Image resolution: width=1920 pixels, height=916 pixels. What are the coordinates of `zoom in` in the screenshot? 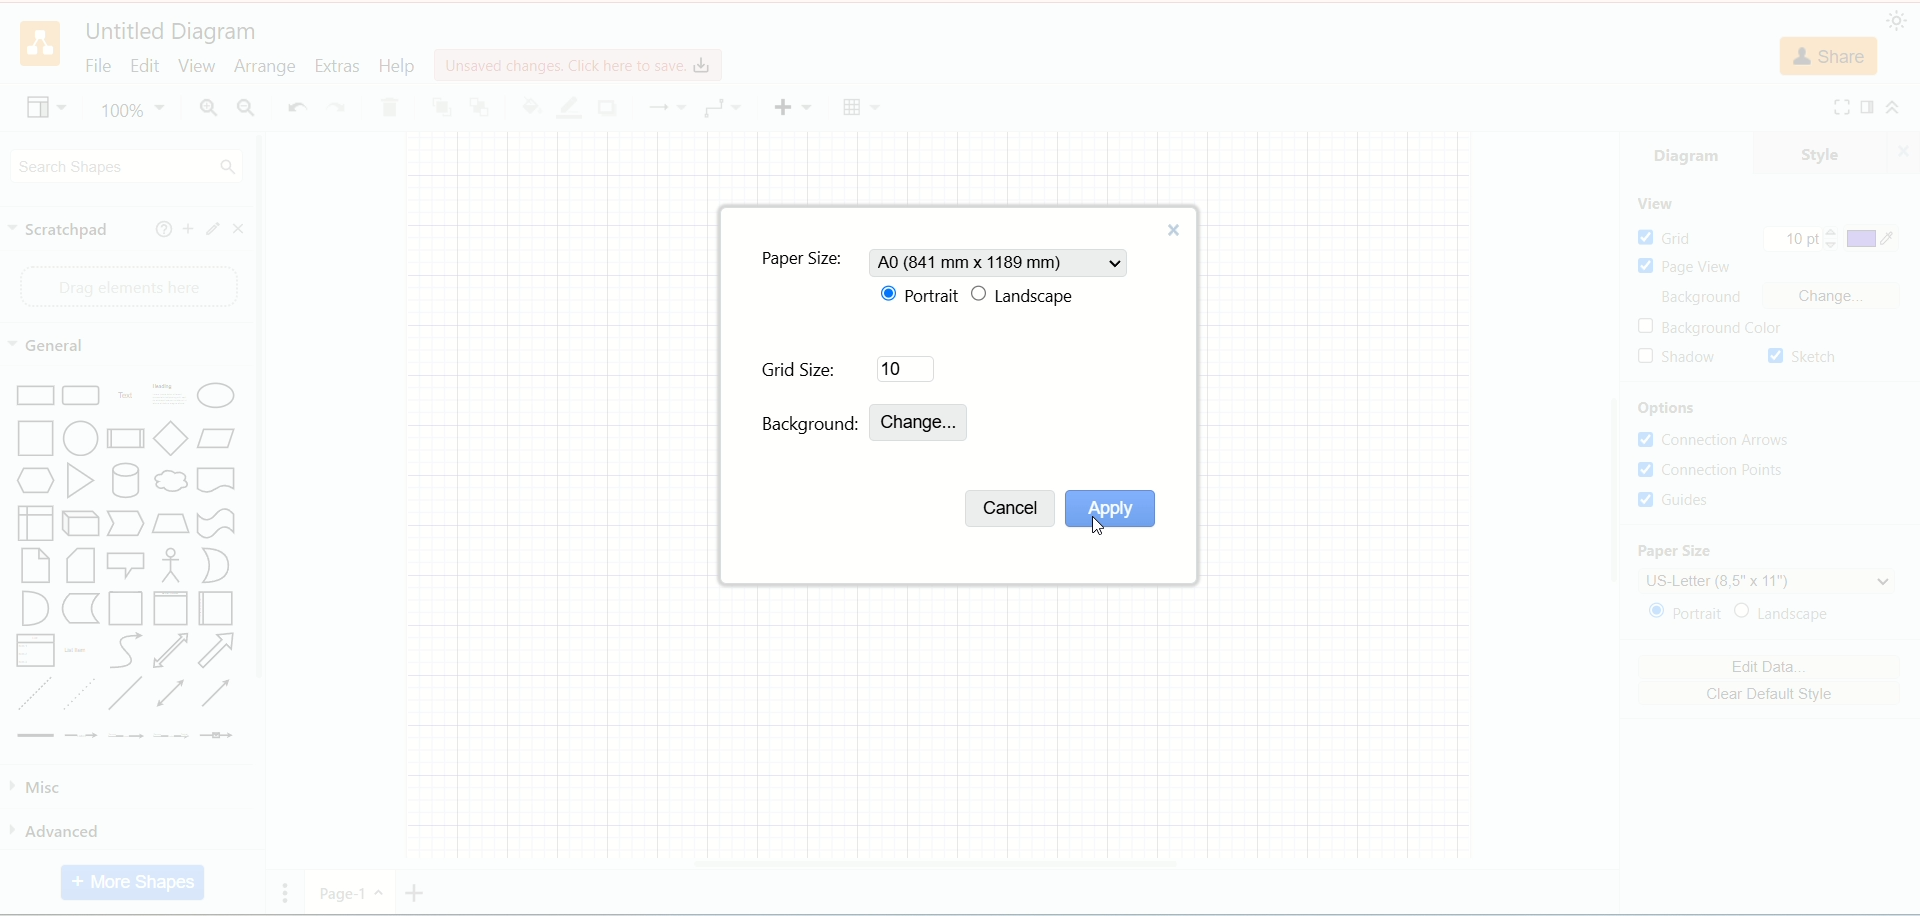 It's located at (205, 109).